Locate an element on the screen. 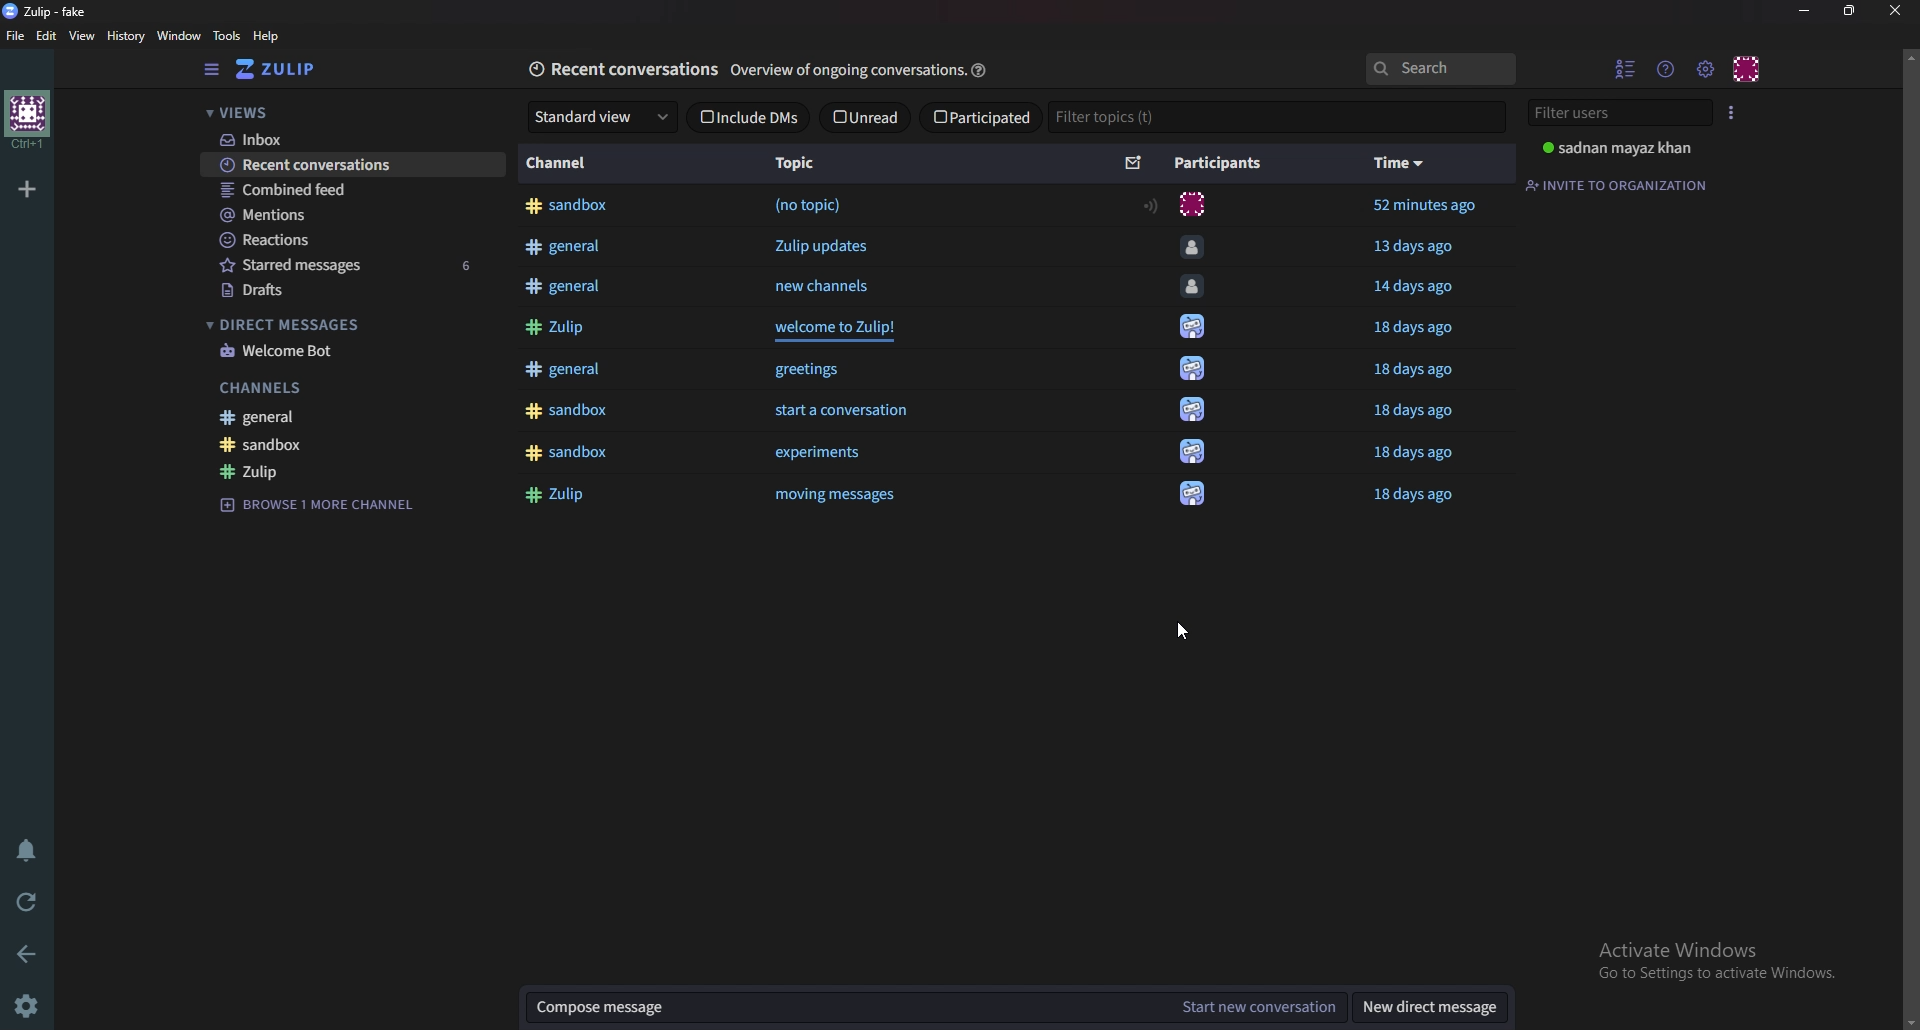 The width and height of the screenshot is (1920, 1030). start a conversation is located at coordinates (839, 416).